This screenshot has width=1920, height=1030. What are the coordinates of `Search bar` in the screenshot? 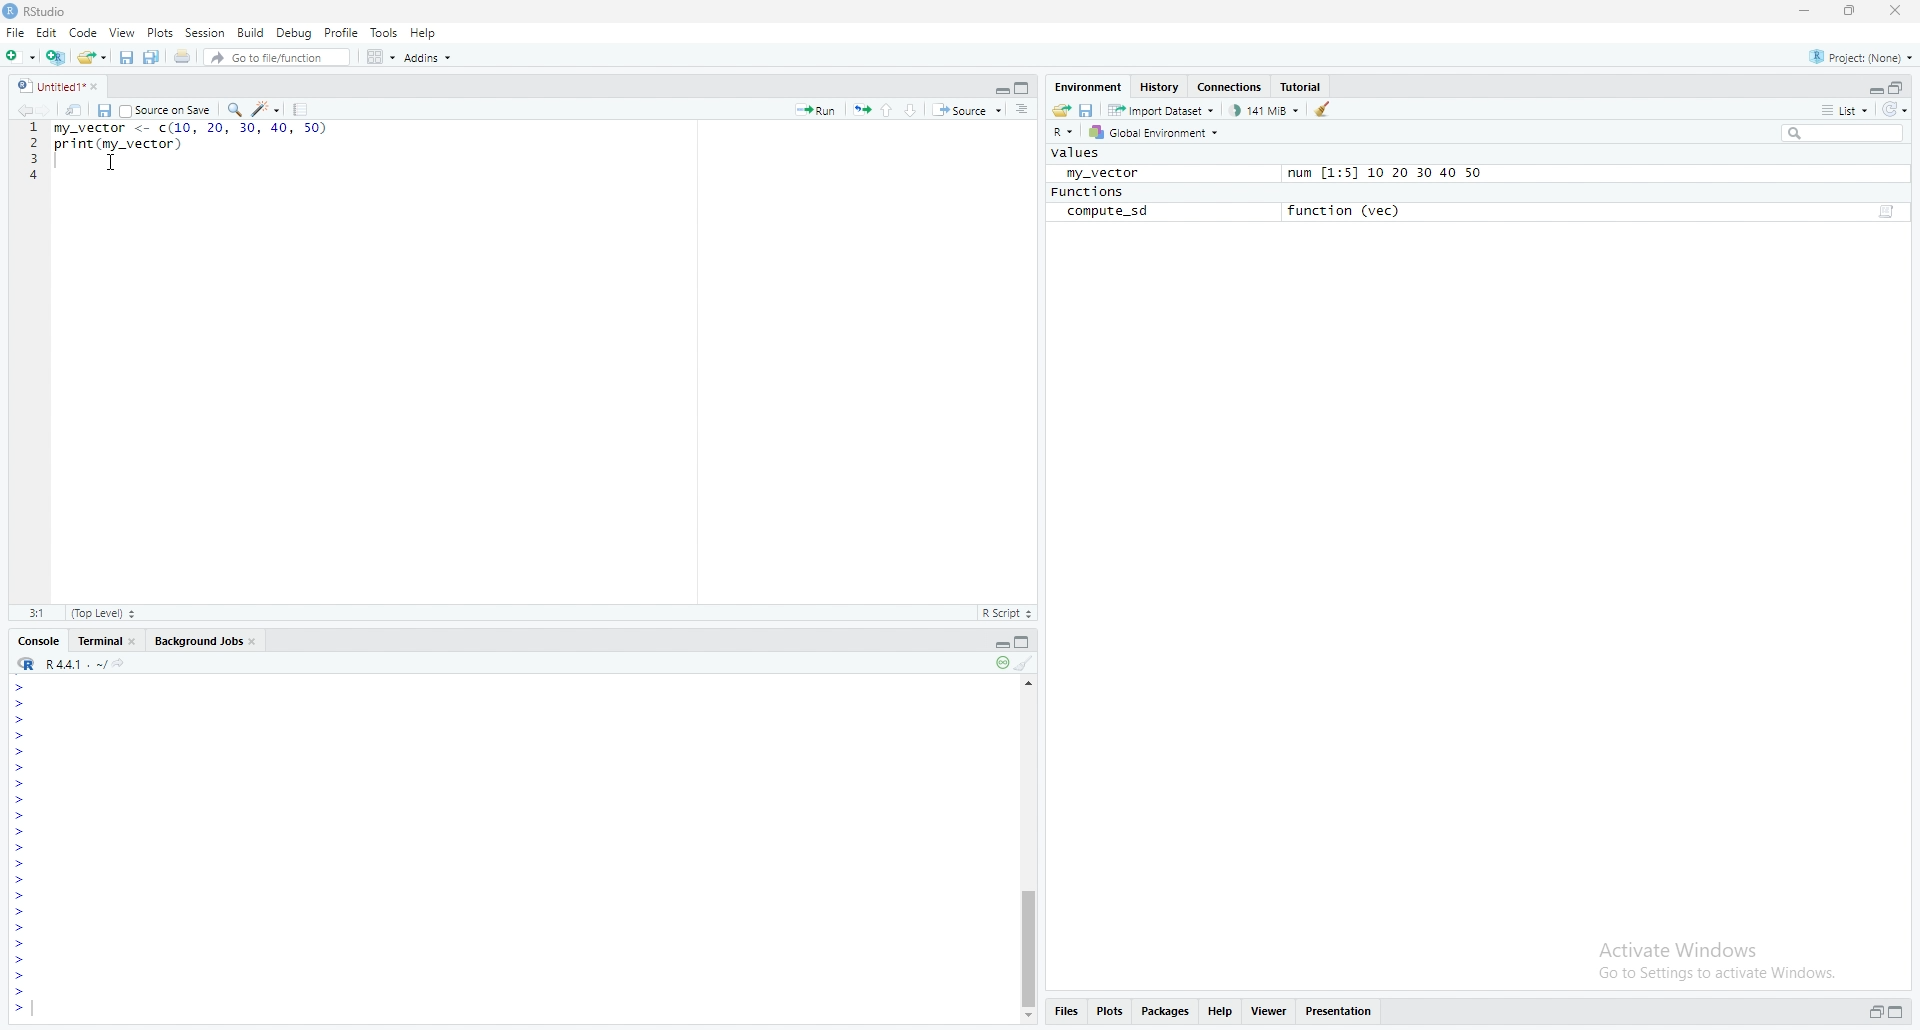 It's located at (1849, 132).